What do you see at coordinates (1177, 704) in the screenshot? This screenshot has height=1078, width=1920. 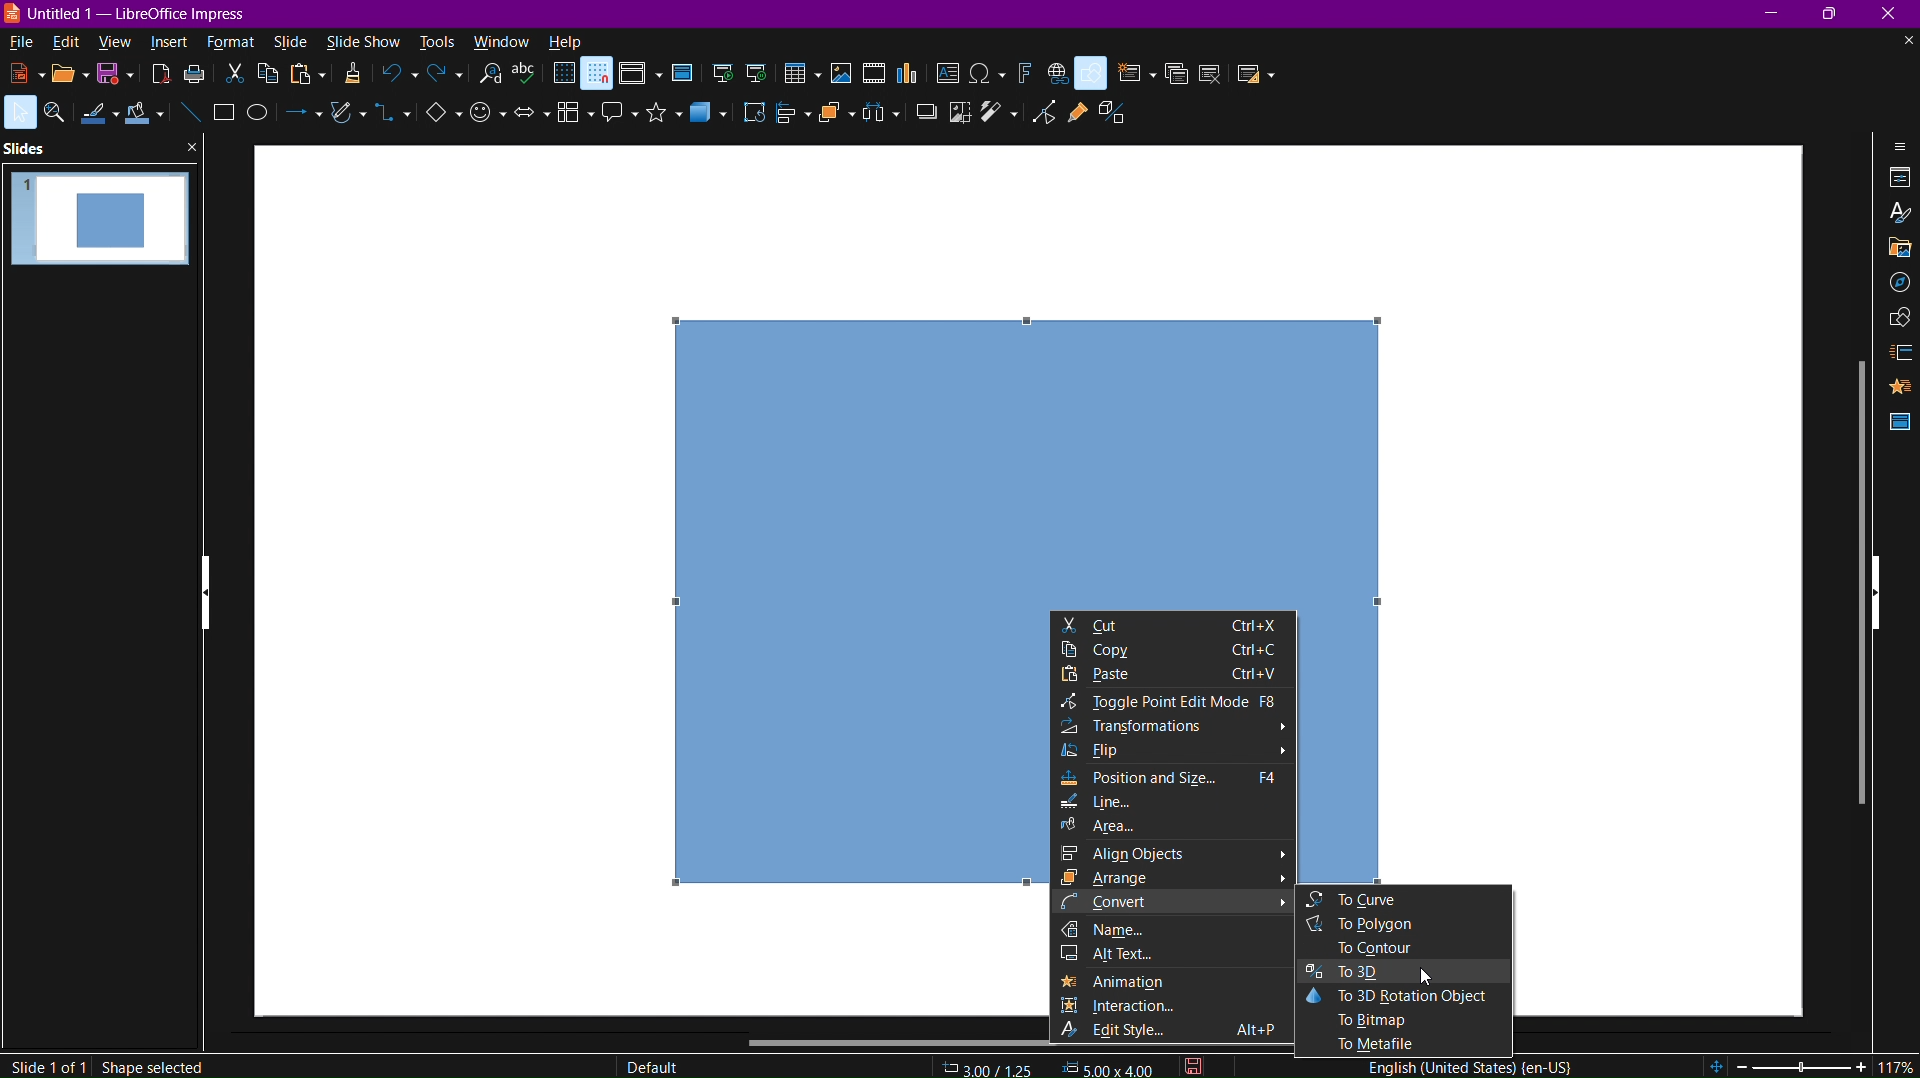 I see `Toggle Point Edit Mode` at bounding box center [1177, 704].